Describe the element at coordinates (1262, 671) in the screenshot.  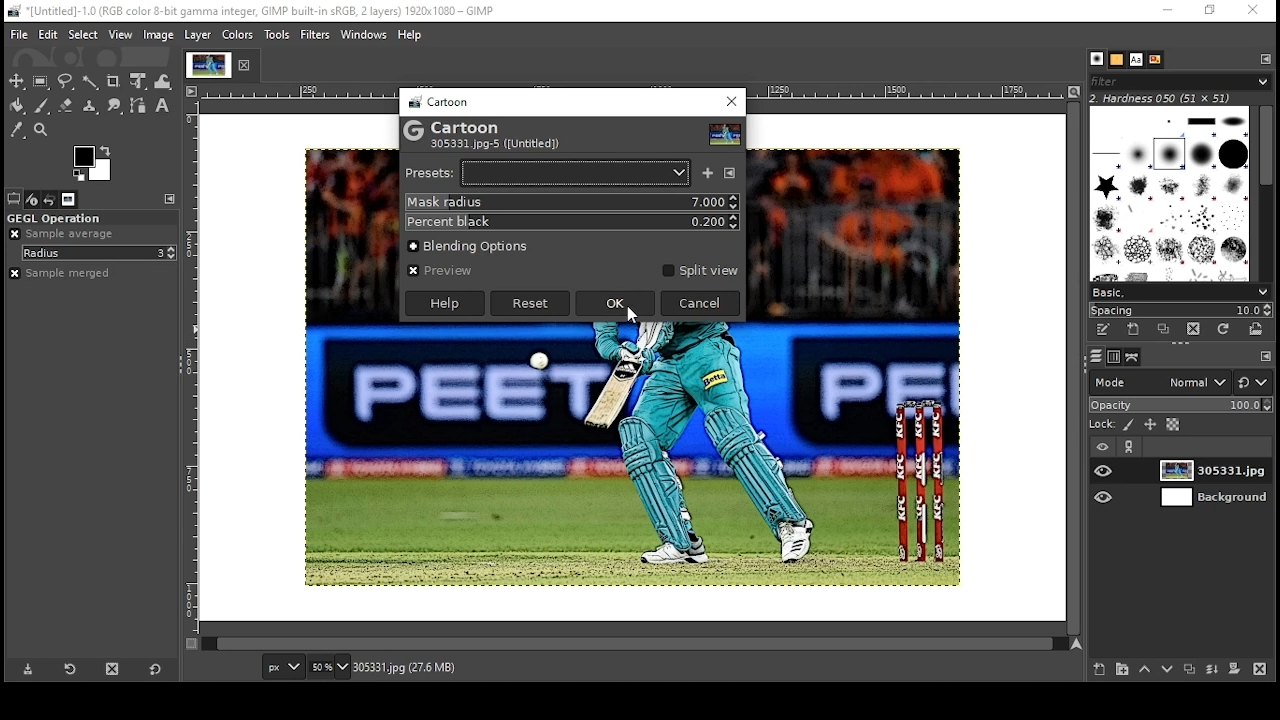
I see `delete layer` at that location.